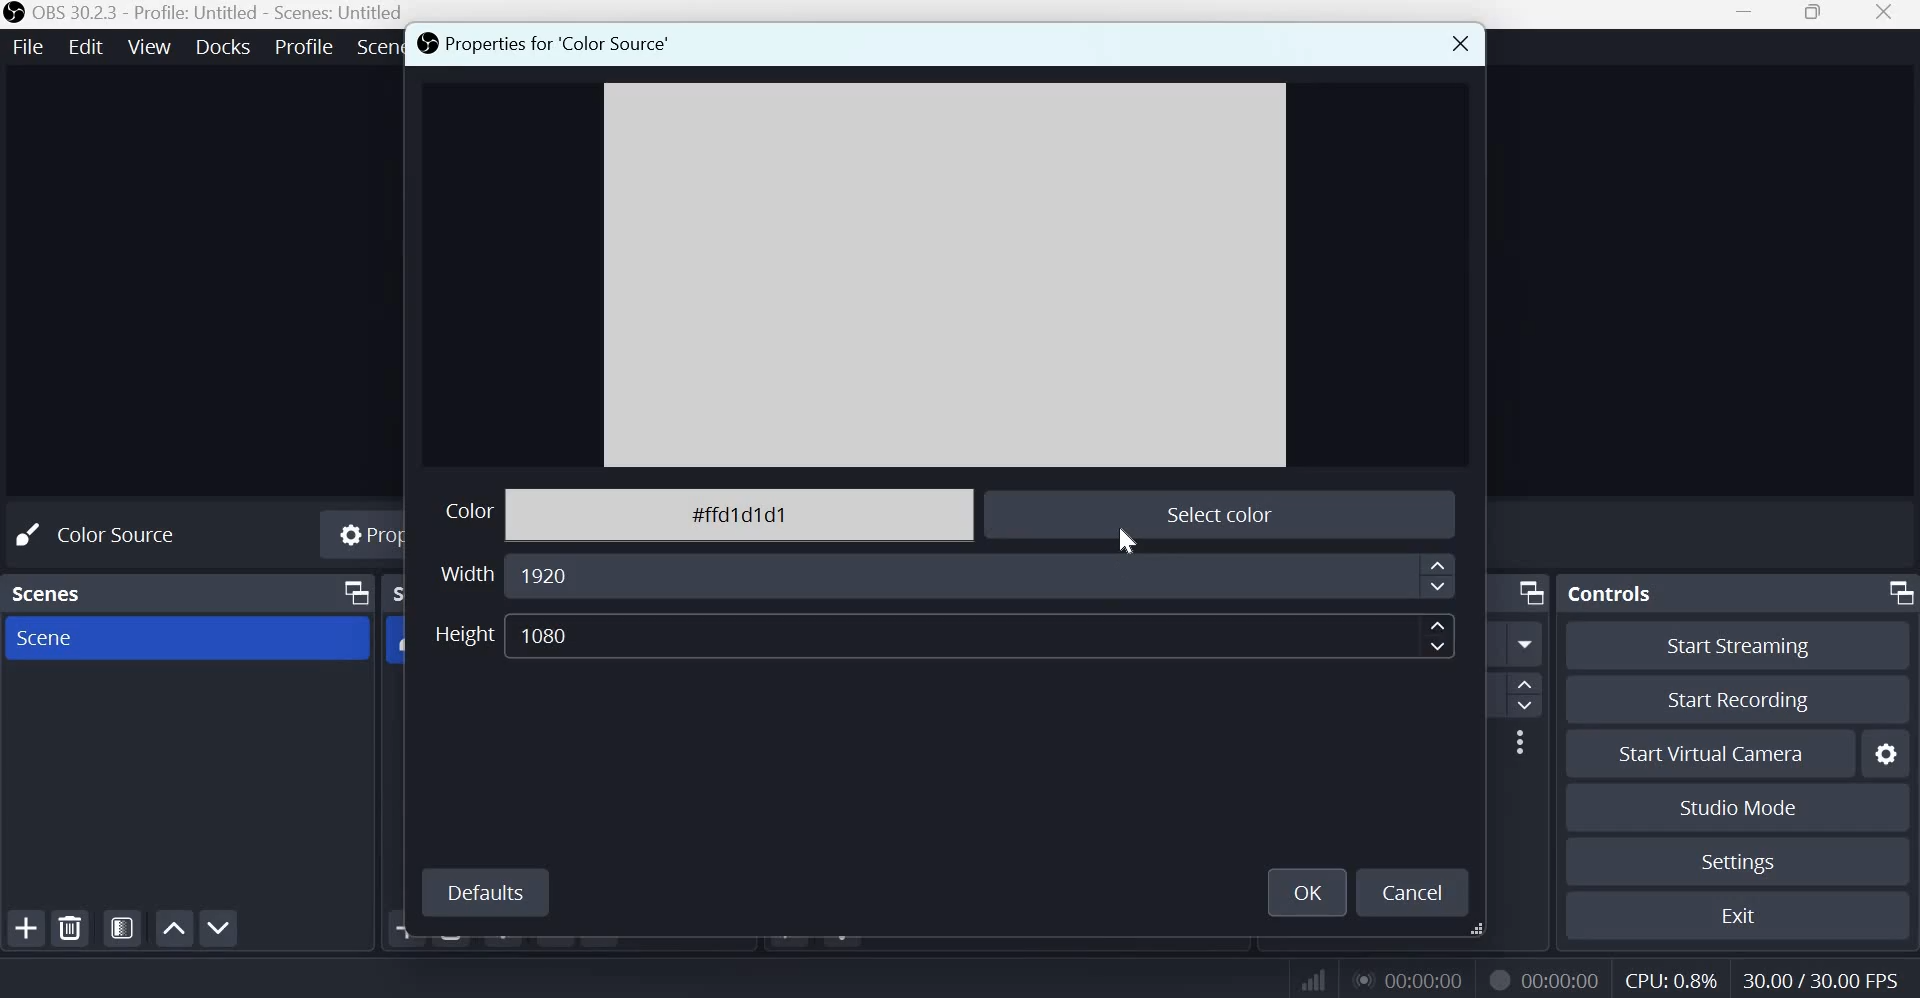  I want to click on Height, so click(463, 634).